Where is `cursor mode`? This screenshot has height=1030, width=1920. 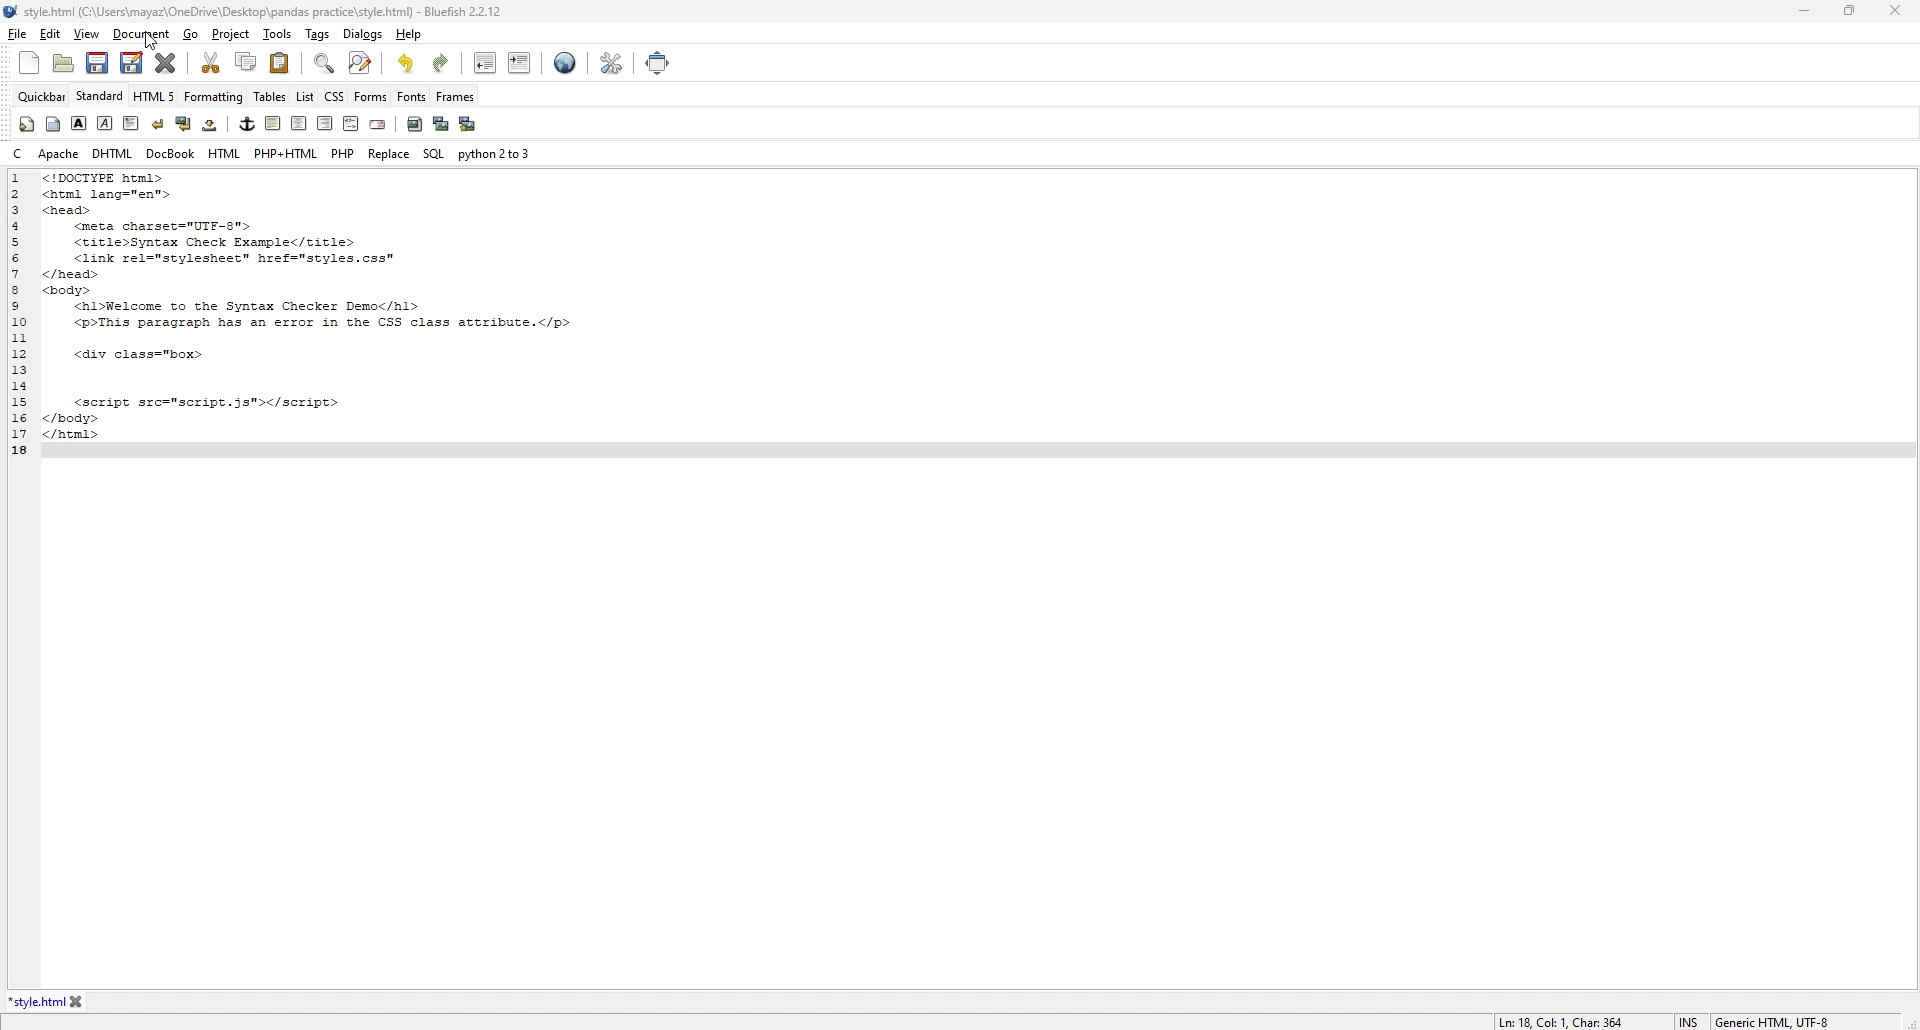 cursor mode is located at coordinates (1690, 1022).